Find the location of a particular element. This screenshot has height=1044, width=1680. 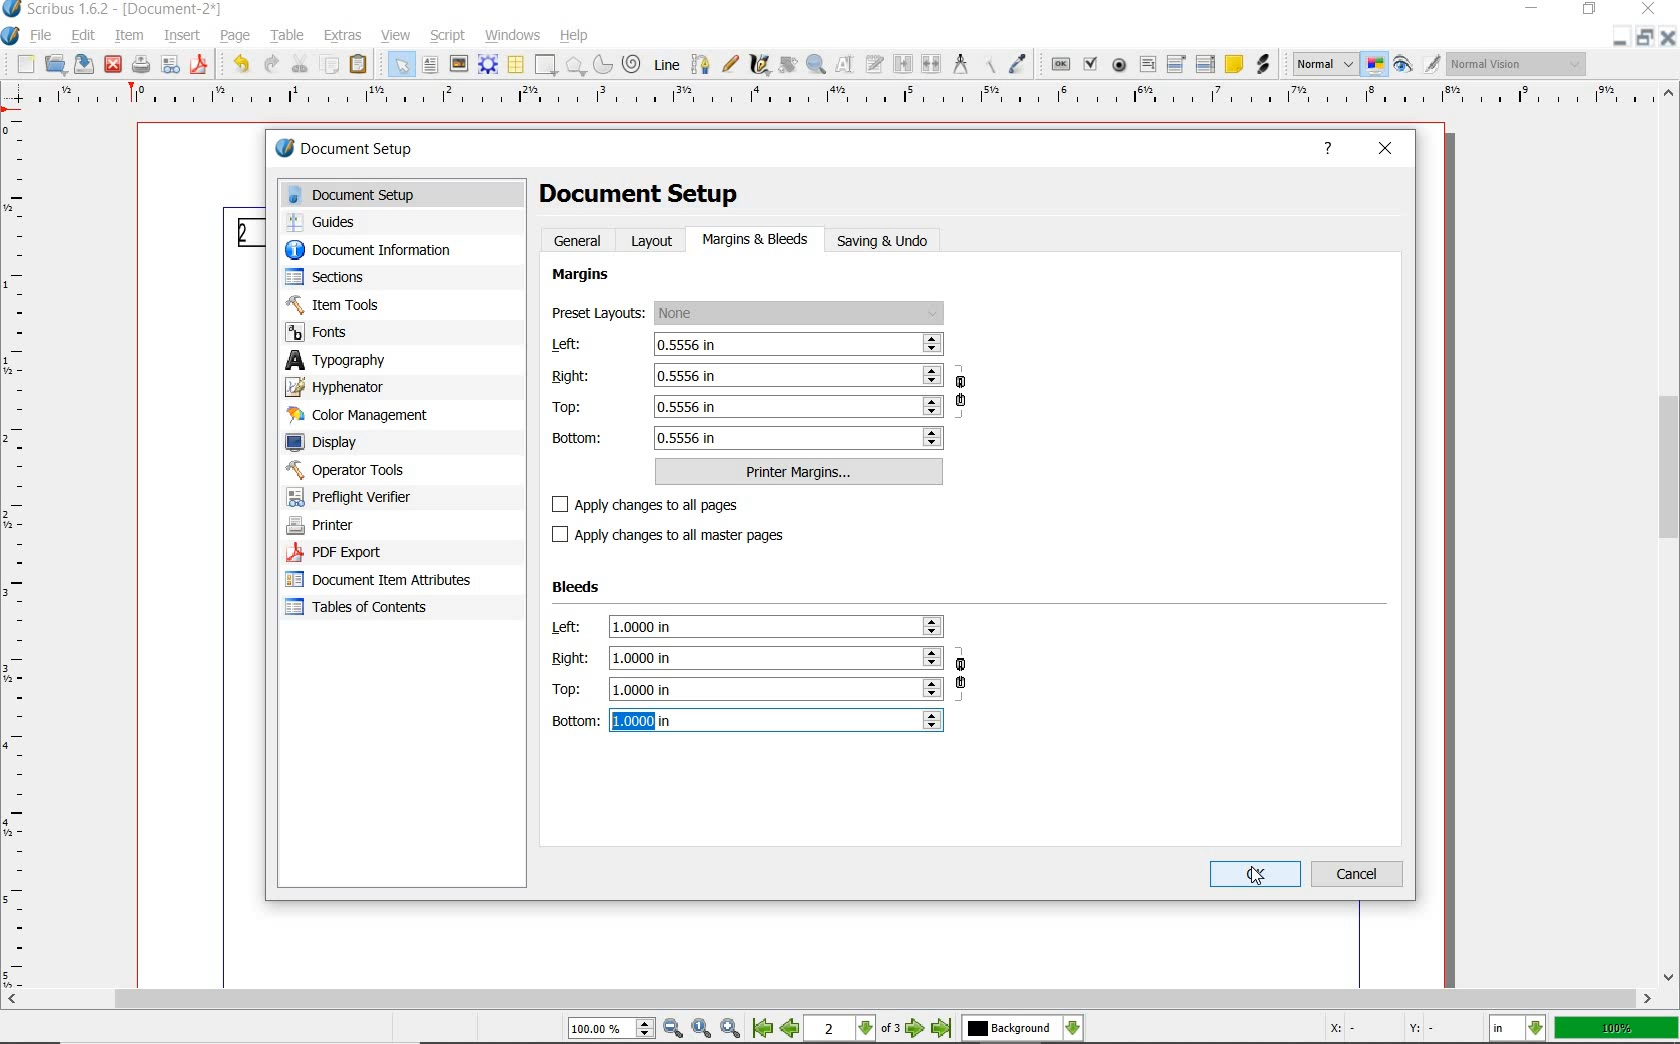

apply changes to all pages is located at coordinates (658, 506).